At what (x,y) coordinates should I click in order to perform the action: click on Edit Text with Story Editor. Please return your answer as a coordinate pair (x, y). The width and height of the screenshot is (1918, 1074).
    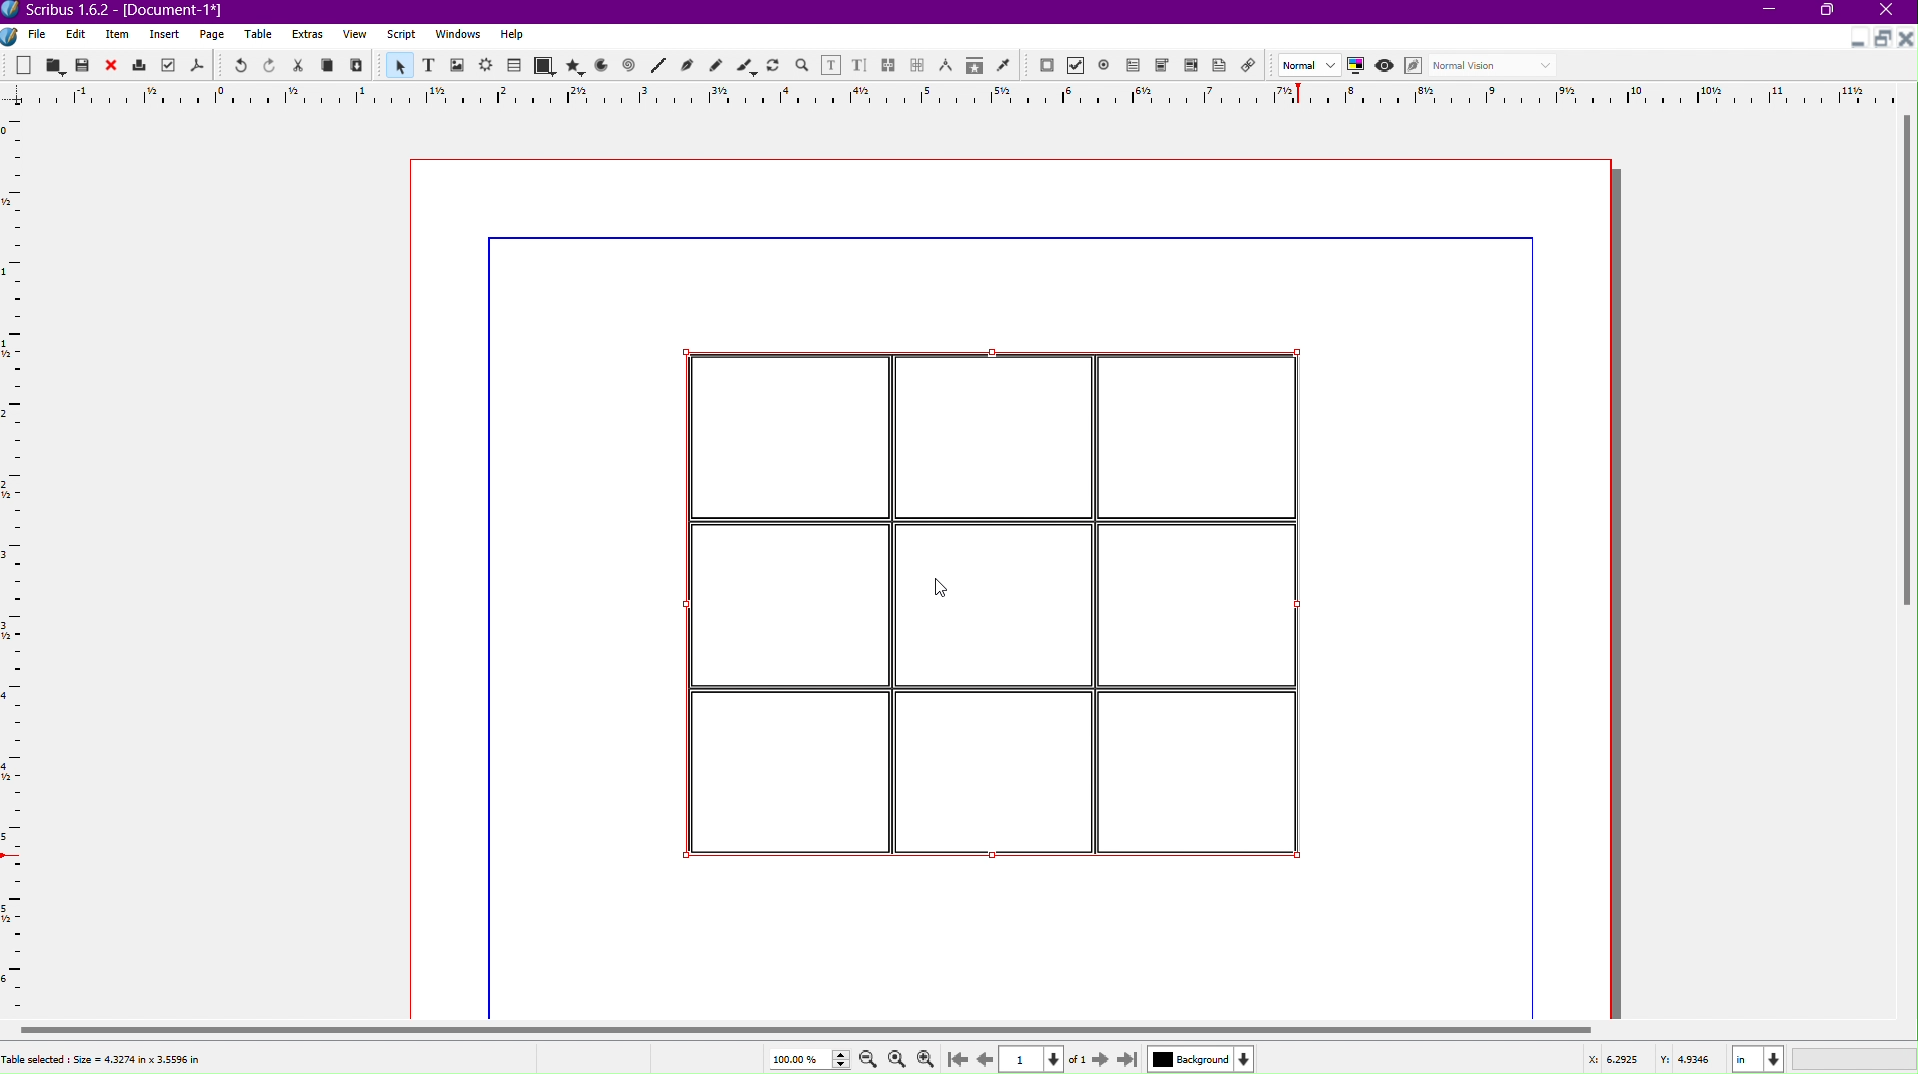
    Looking at the image, I should click on (860, 64).